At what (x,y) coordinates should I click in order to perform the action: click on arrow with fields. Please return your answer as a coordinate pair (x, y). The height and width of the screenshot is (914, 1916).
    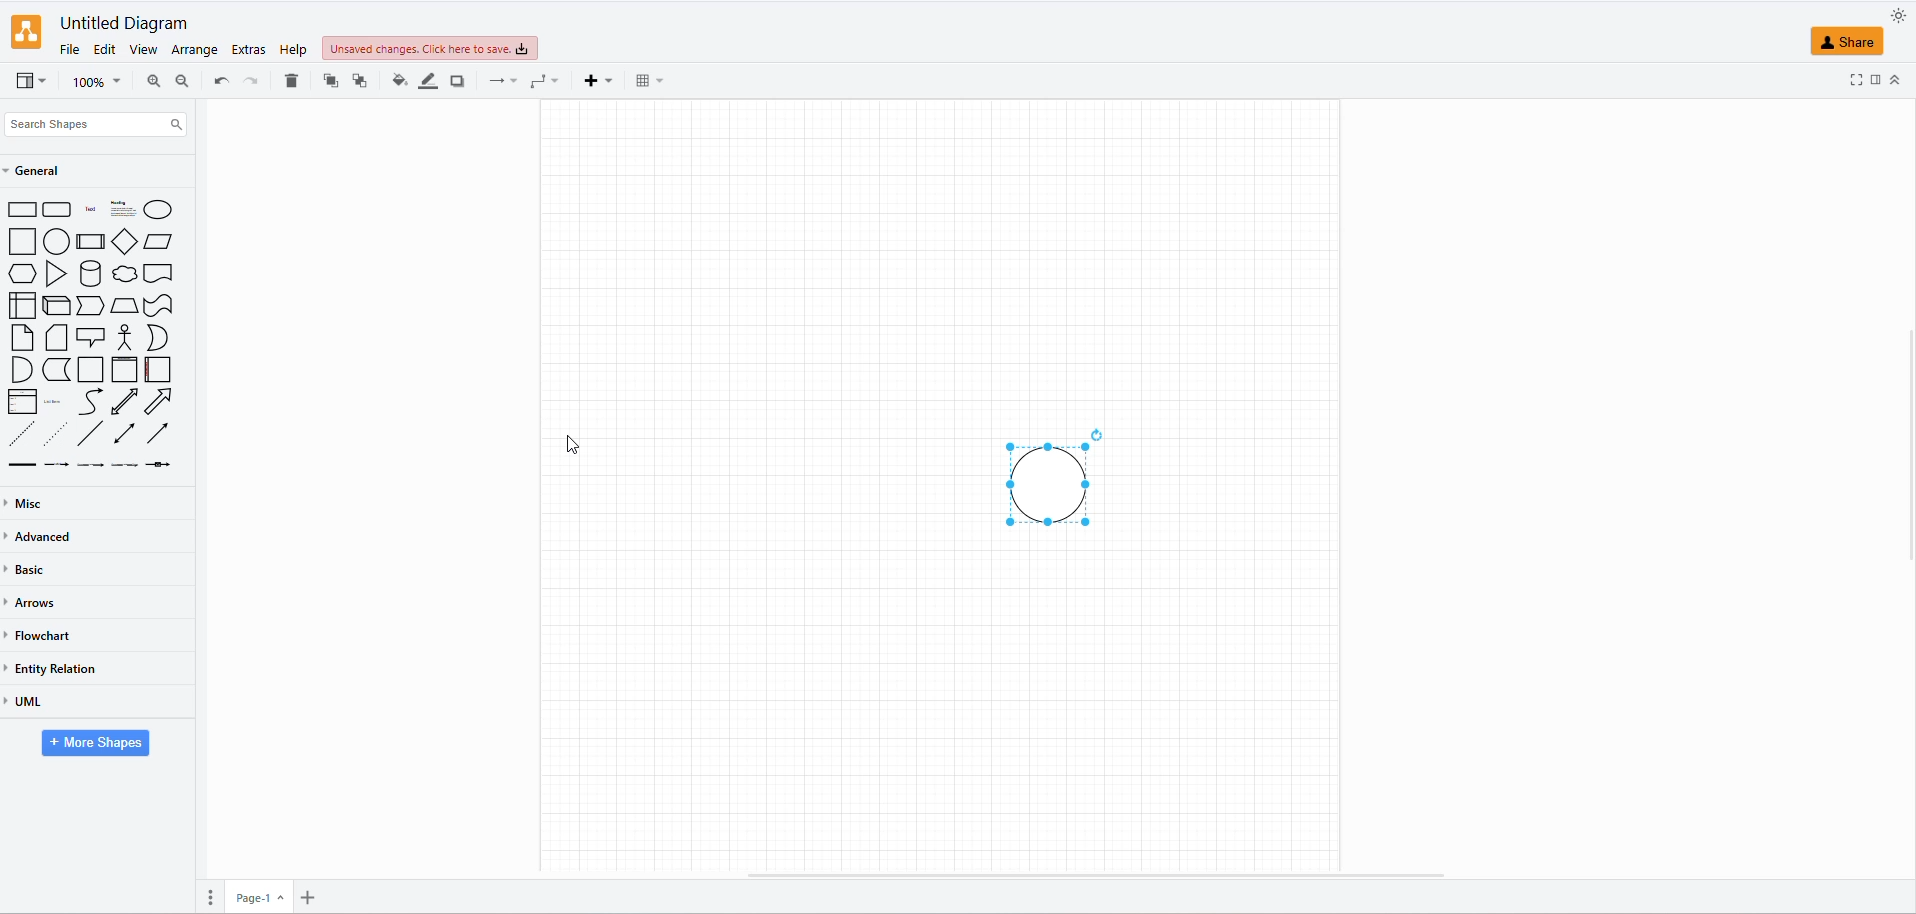
    Looking at the image, I should click on (163, 467).